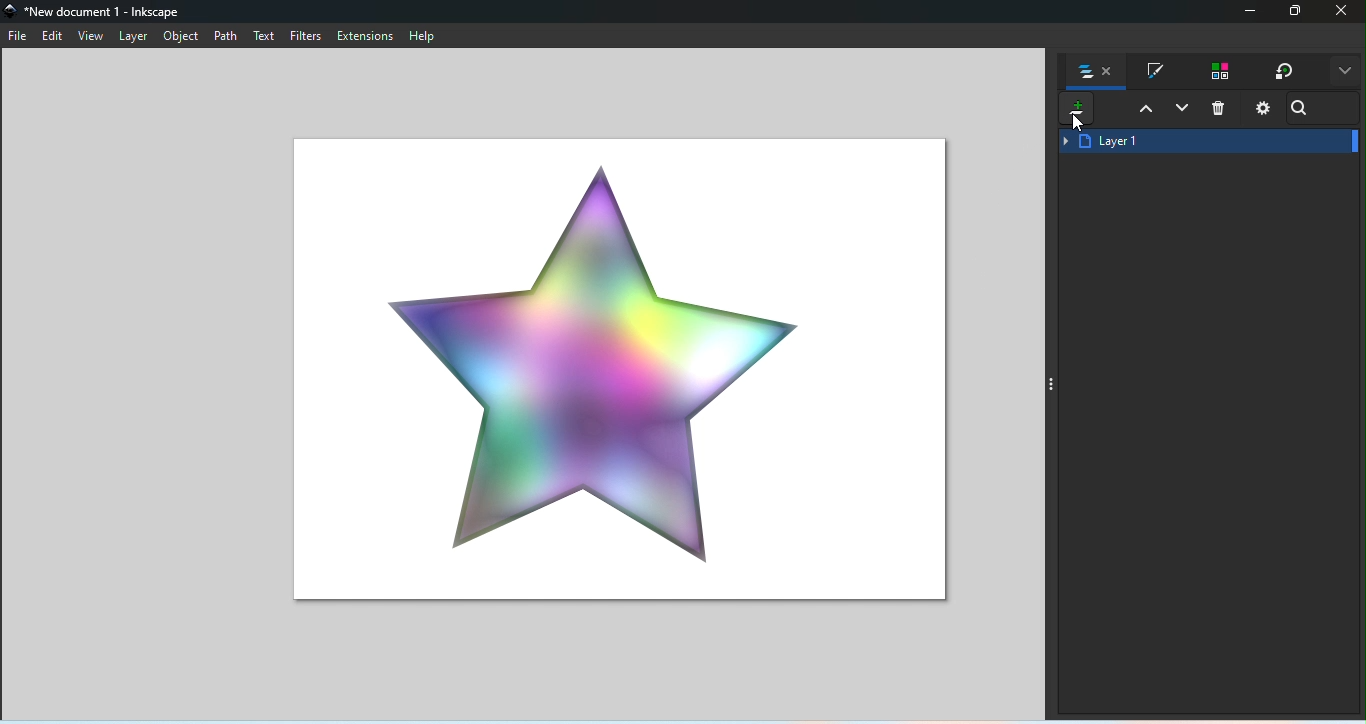 The image size is (1366, 724). Describe the element at coordinates (366, 37) in the screenshot. I see `Extensions` at that location.